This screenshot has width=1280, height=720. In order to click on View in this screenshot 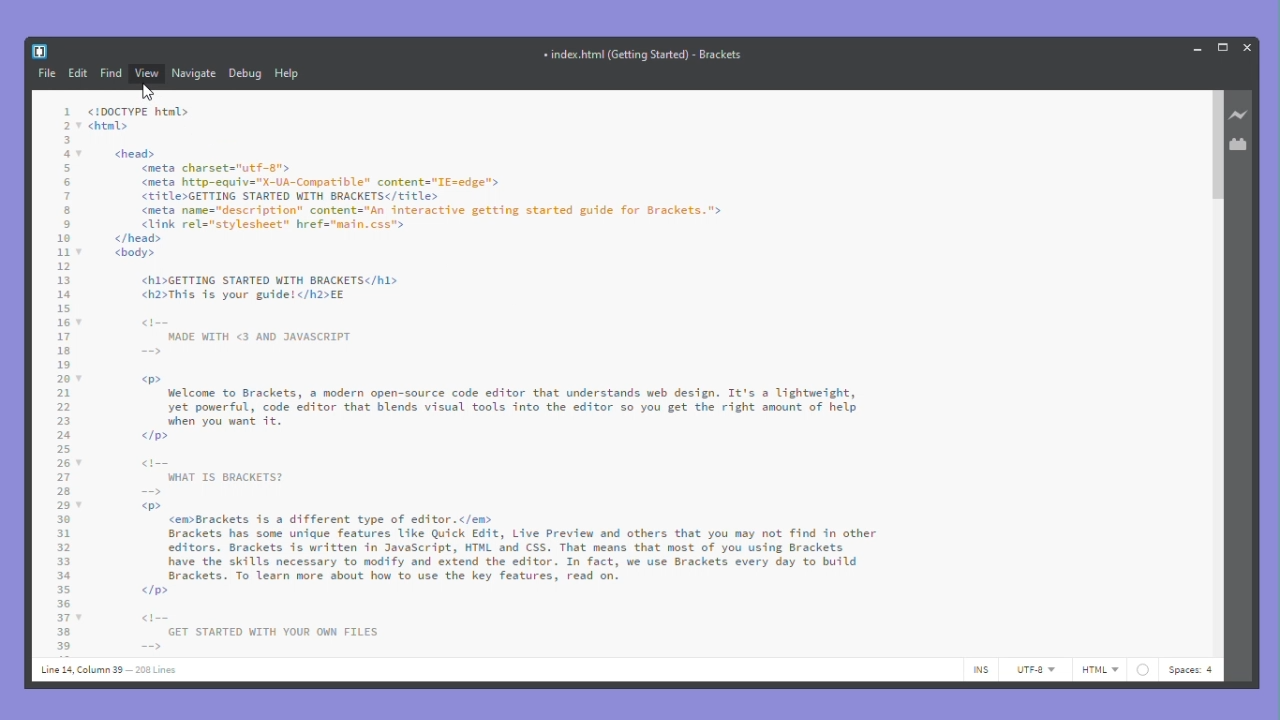, I will do `click(148, 74)`.